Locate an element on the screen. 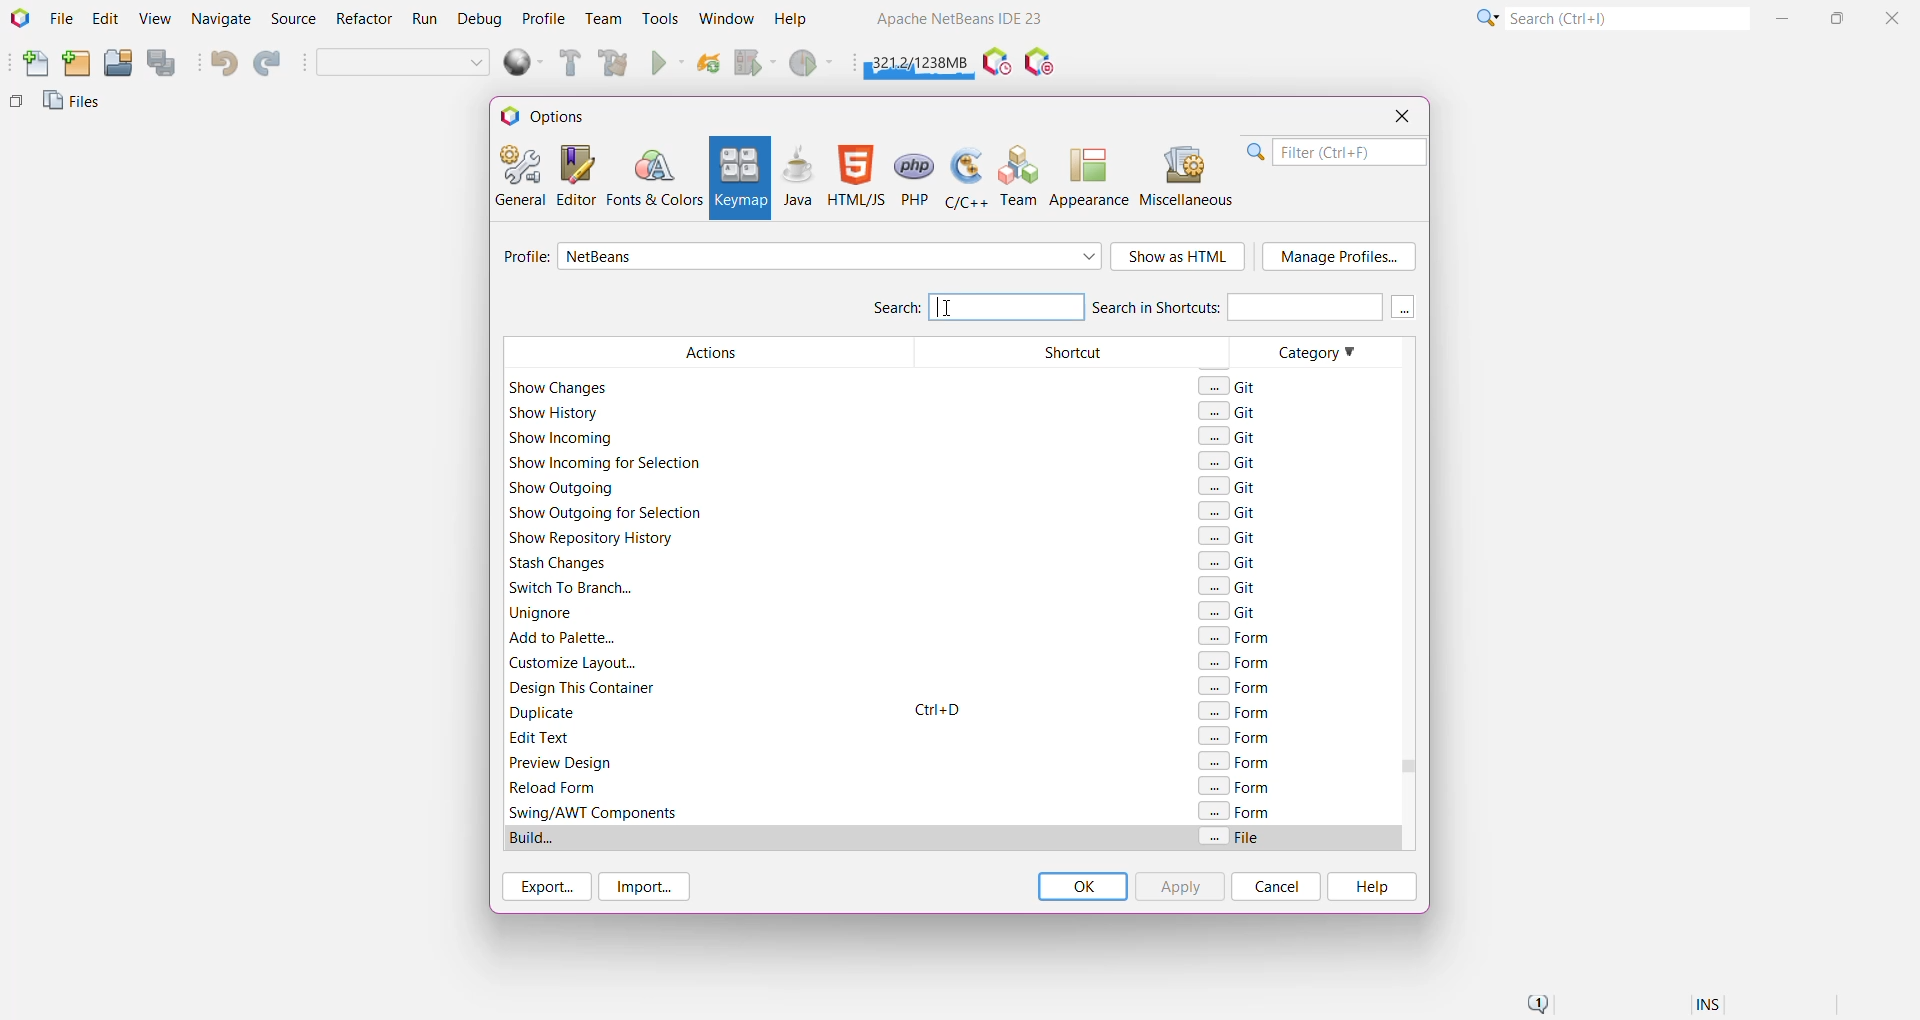 This screenshot has width=1920, height=1020. Actions is located at coordinates (704, 593).